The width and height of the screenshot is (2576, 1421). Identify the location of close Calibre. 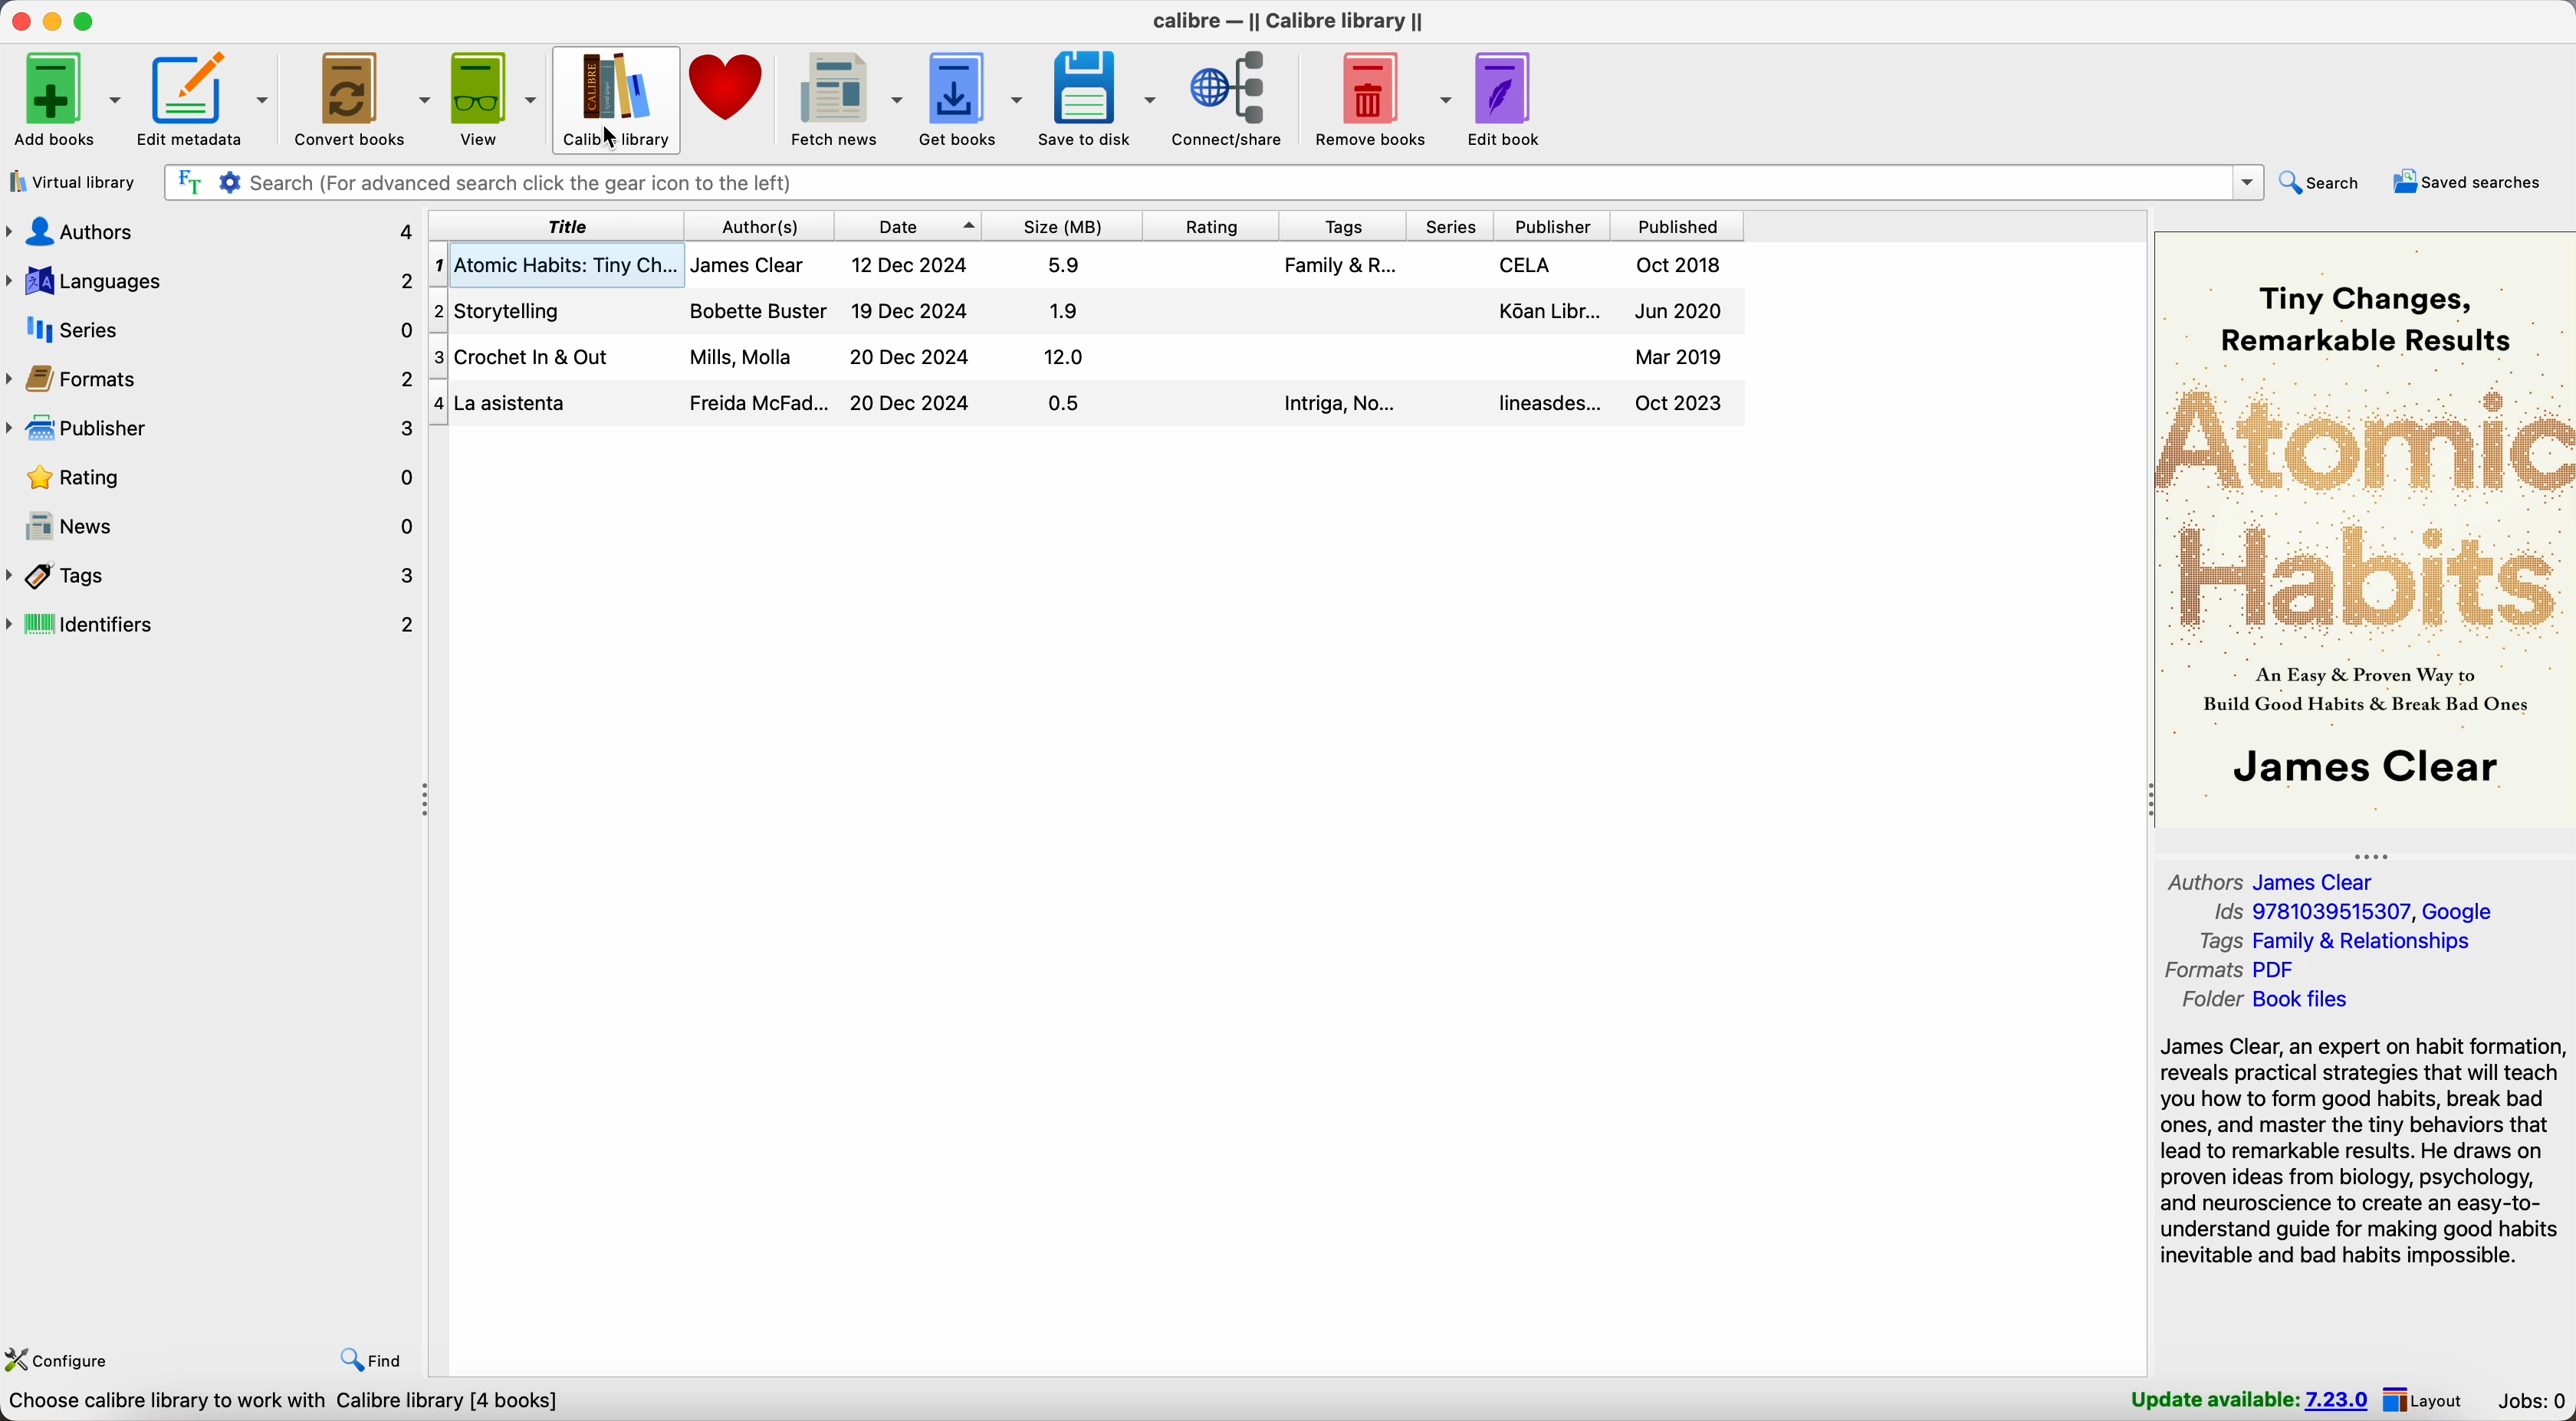
(18, 22).